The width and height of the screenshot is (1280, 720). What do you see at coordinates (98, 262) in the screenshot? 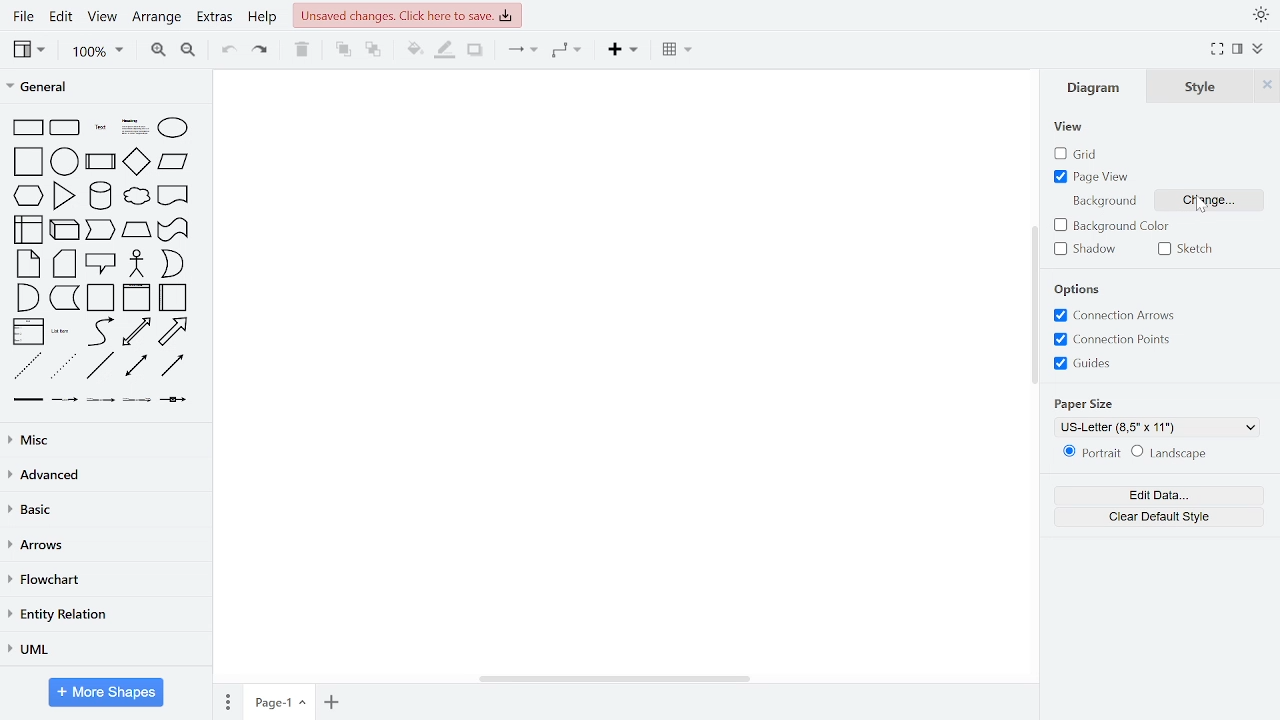
I see `general shapes` at bounding box center [98, 262].